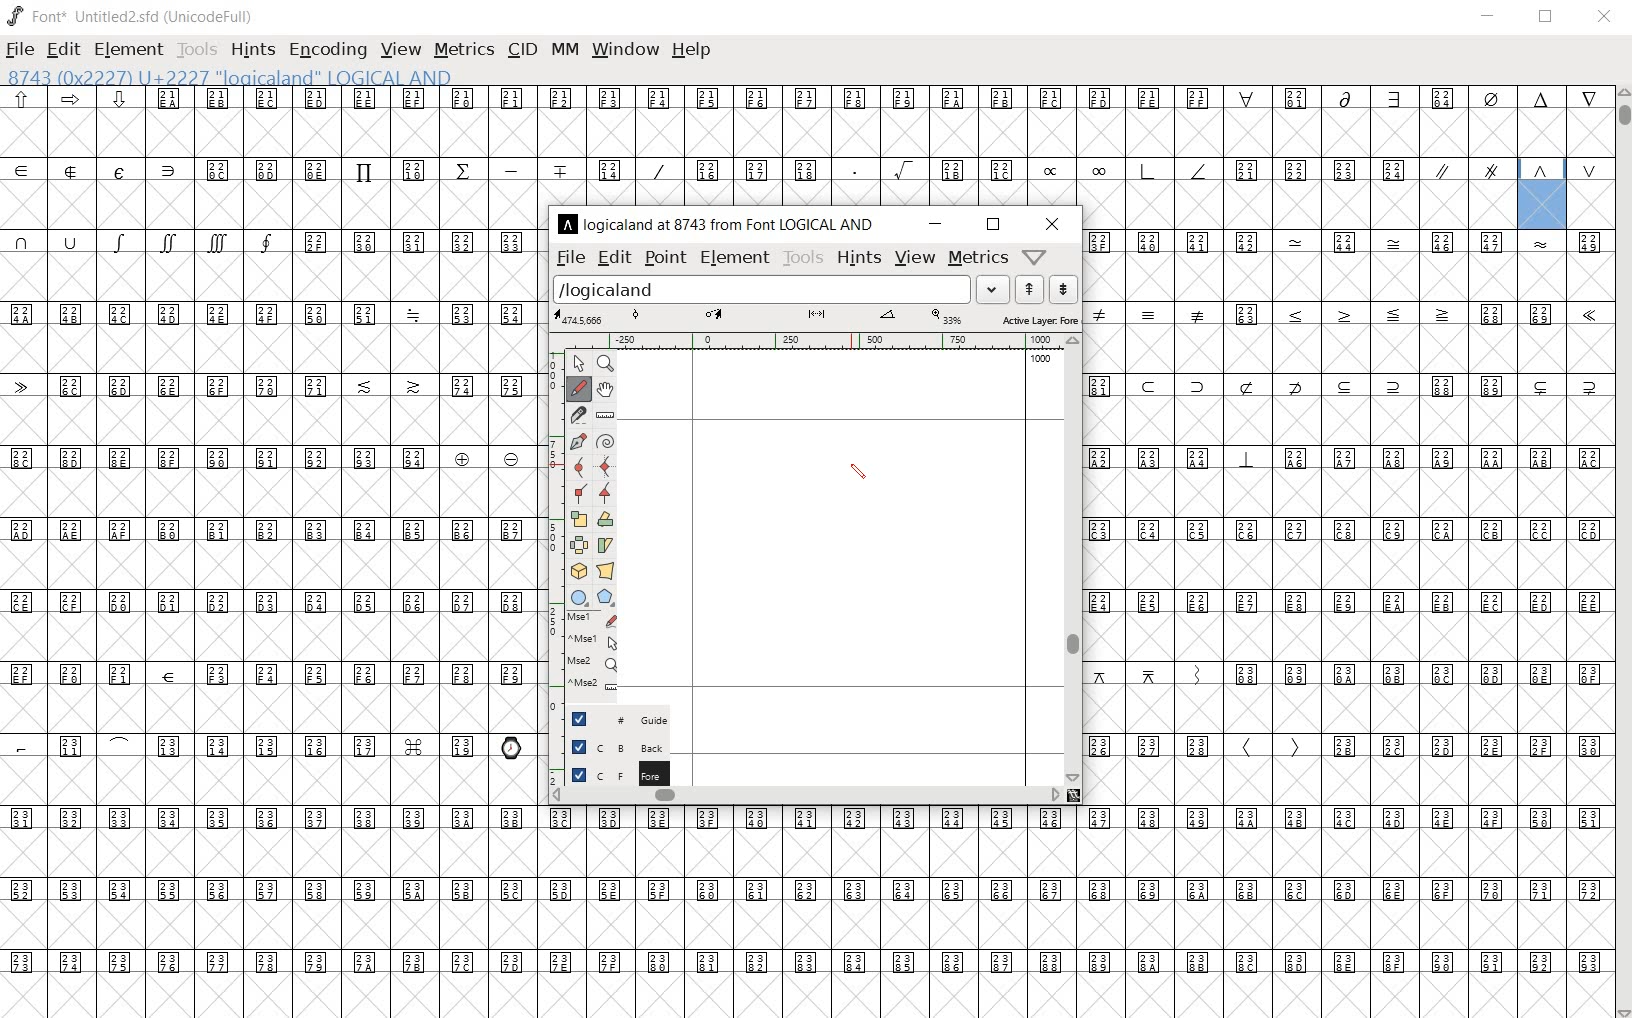 This screenshot has width=1632, height=1018. What do you see at coordinates (577, 597) in the screenshot?
I see `rectangle or ellipse` at bounding box center [577, 597].